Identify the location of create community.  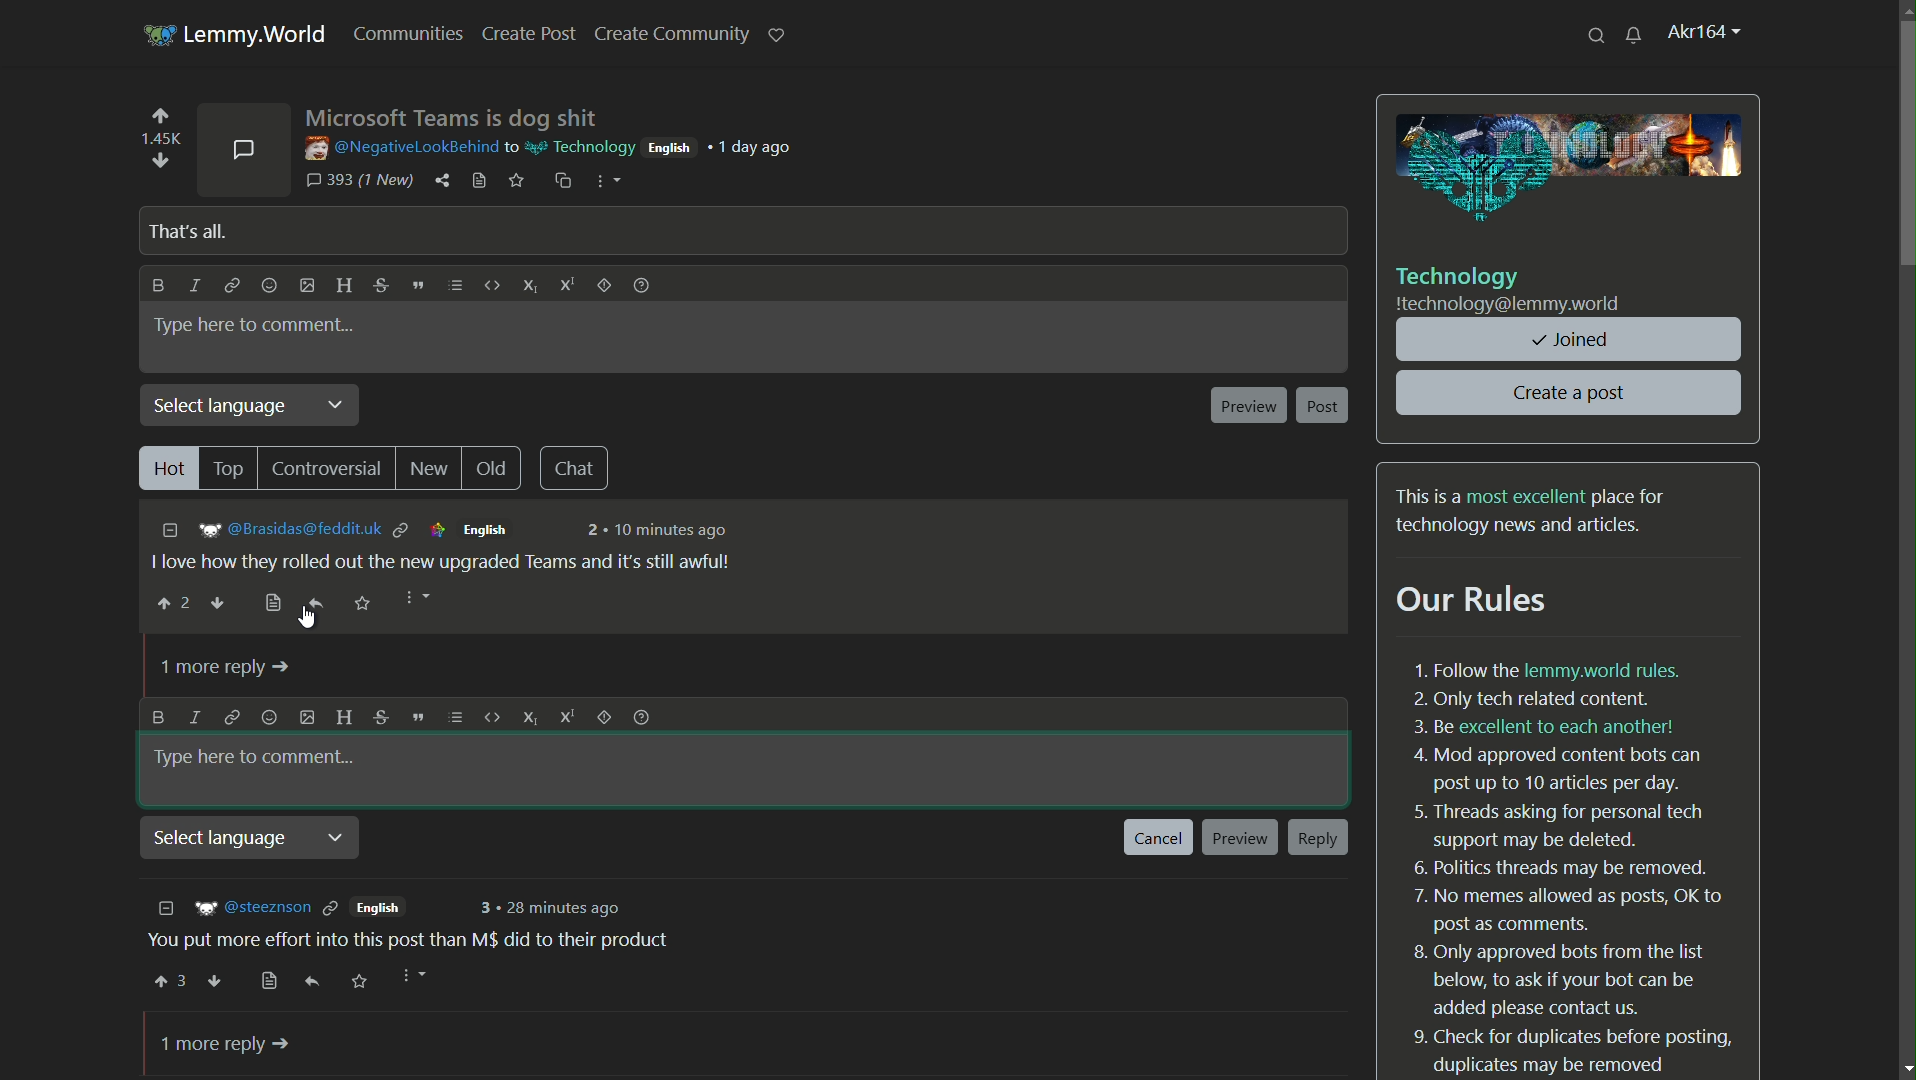
(671, 34).